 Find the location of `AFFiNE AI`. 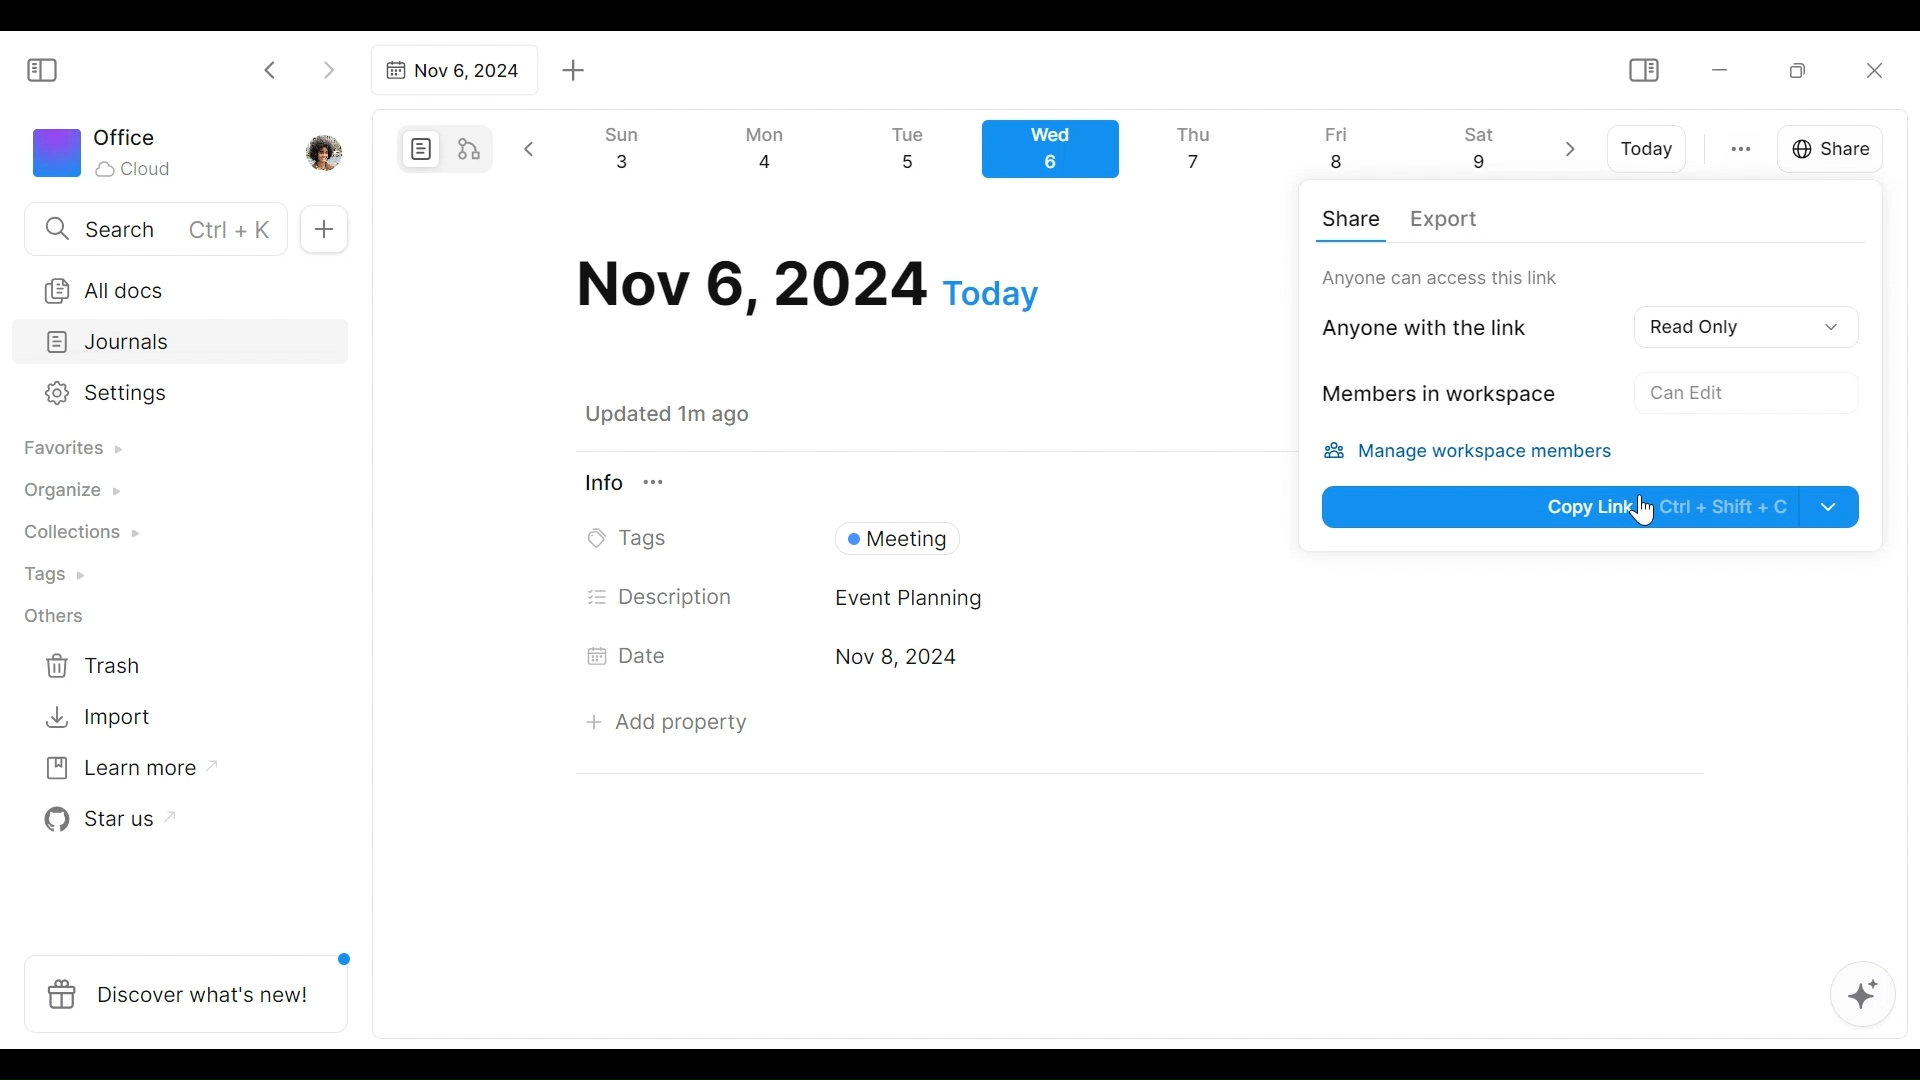

AFFiNE AI is located at coordinates (1863, 997).